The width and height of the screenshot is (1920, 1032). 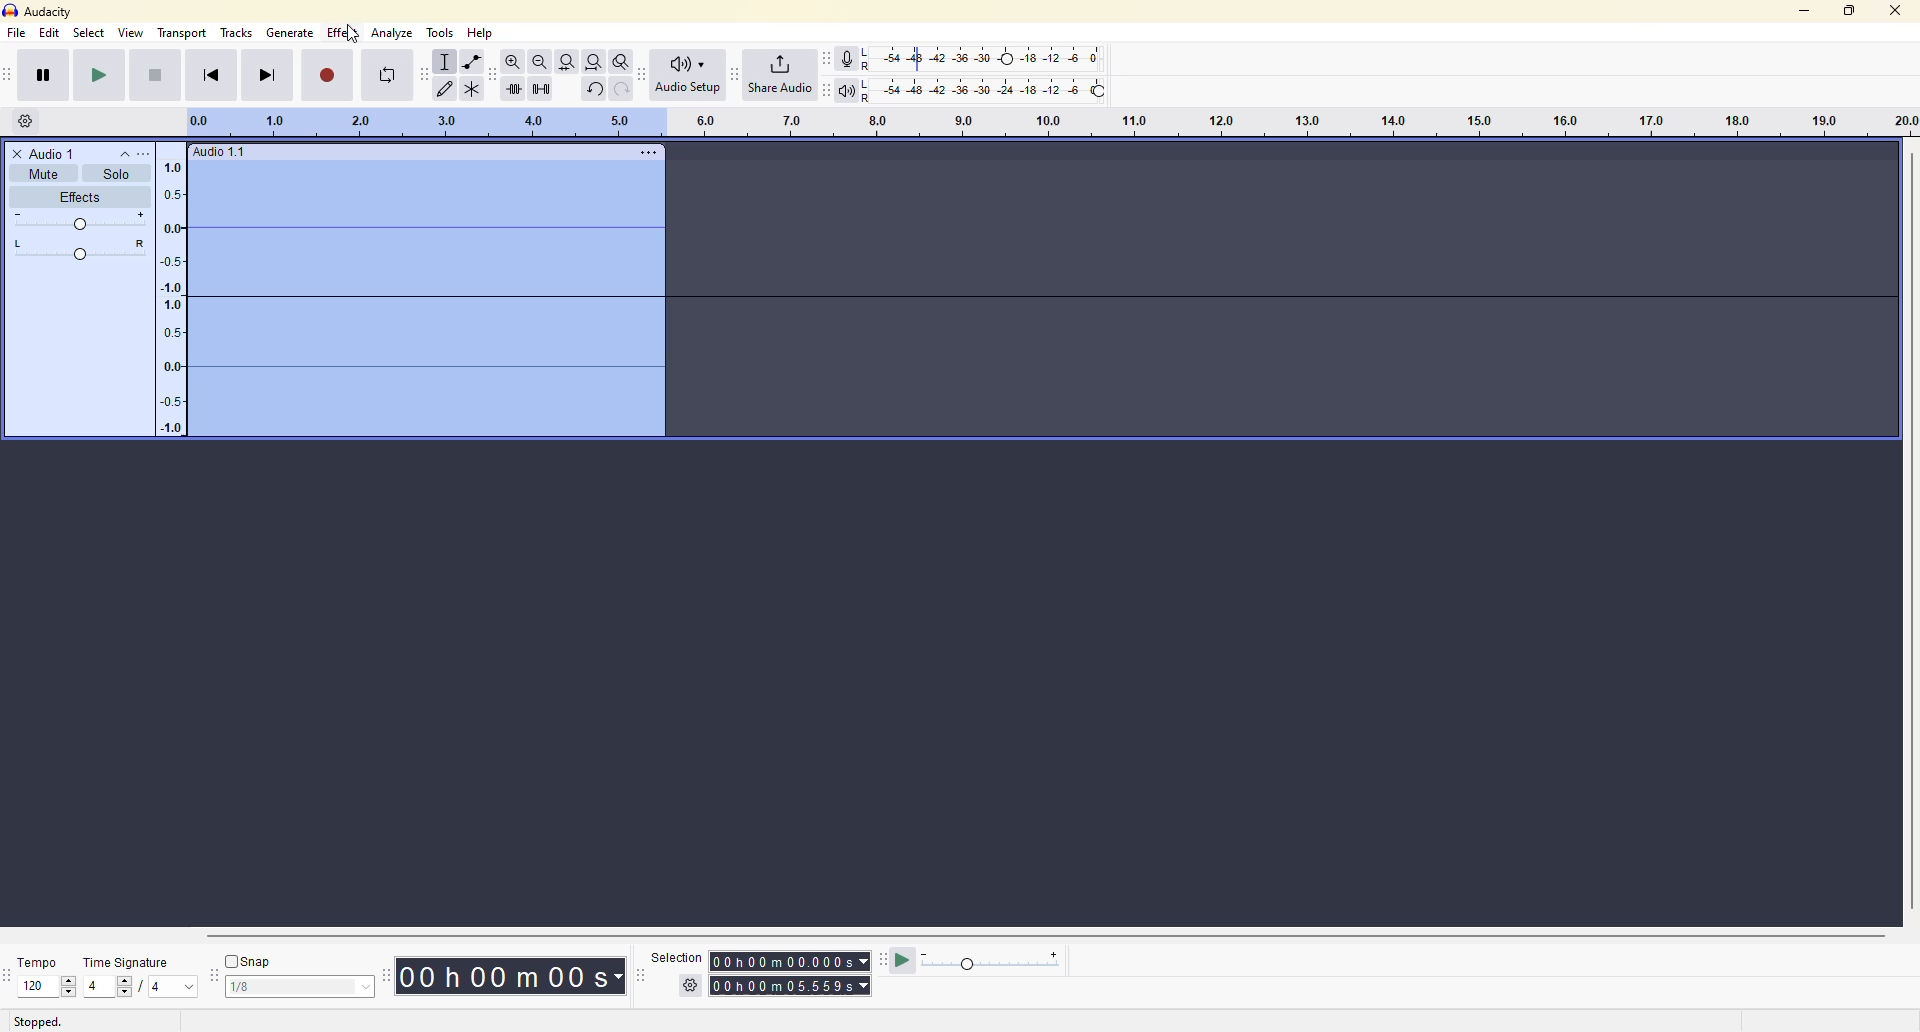 I want to click on cursor, so click(x=351, y=36).